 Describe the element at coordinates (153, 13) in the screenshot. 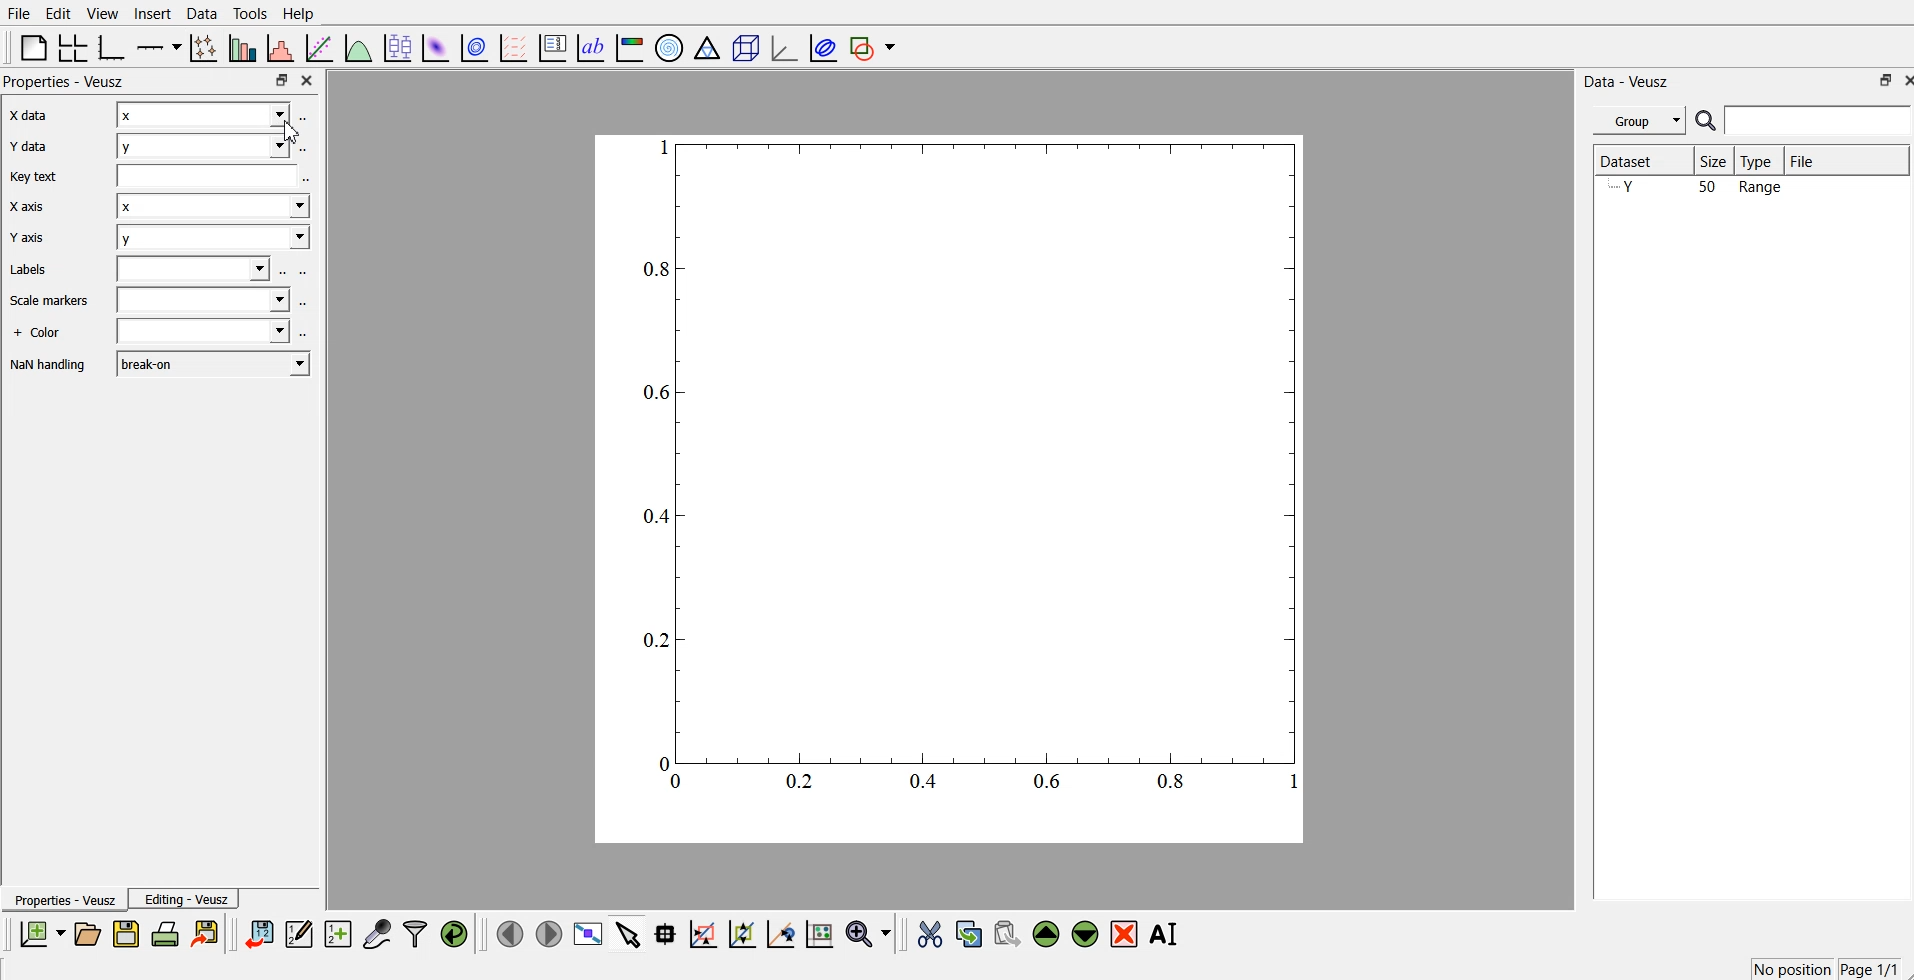

I see `Insert` at that location.